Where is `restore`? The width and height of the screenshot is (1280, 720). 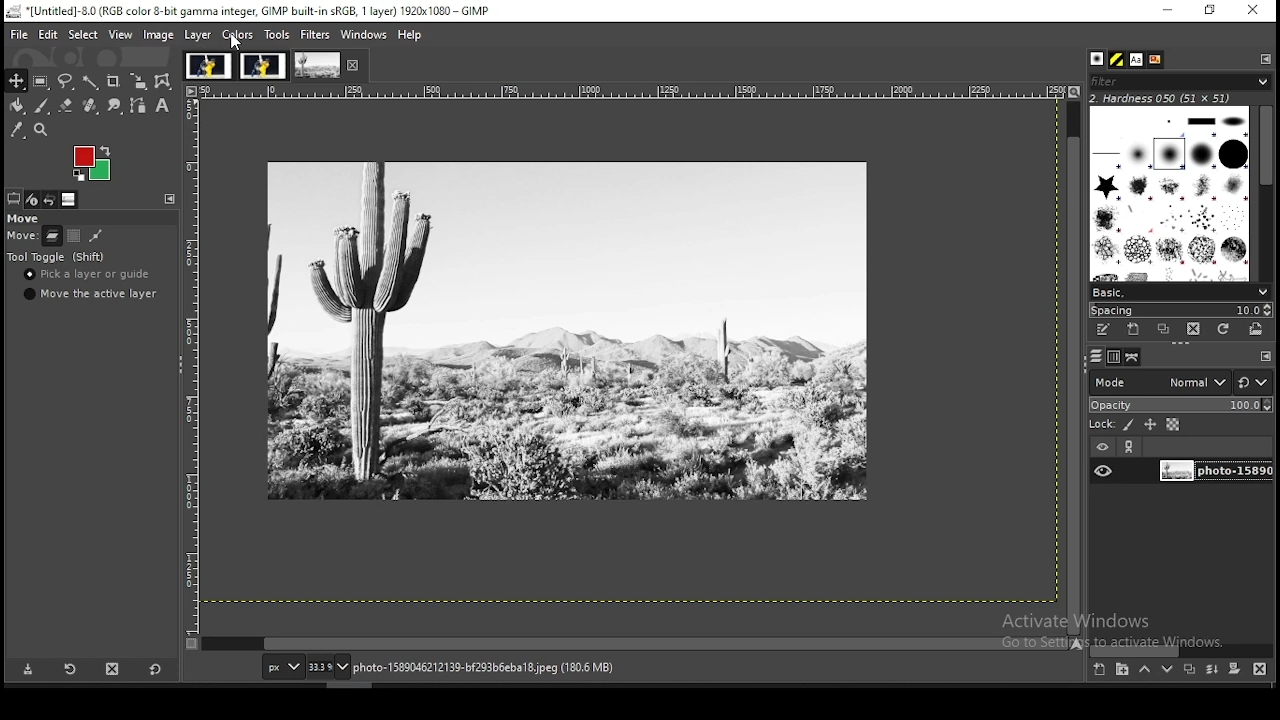
restore is located at coordinates (1211, 10).